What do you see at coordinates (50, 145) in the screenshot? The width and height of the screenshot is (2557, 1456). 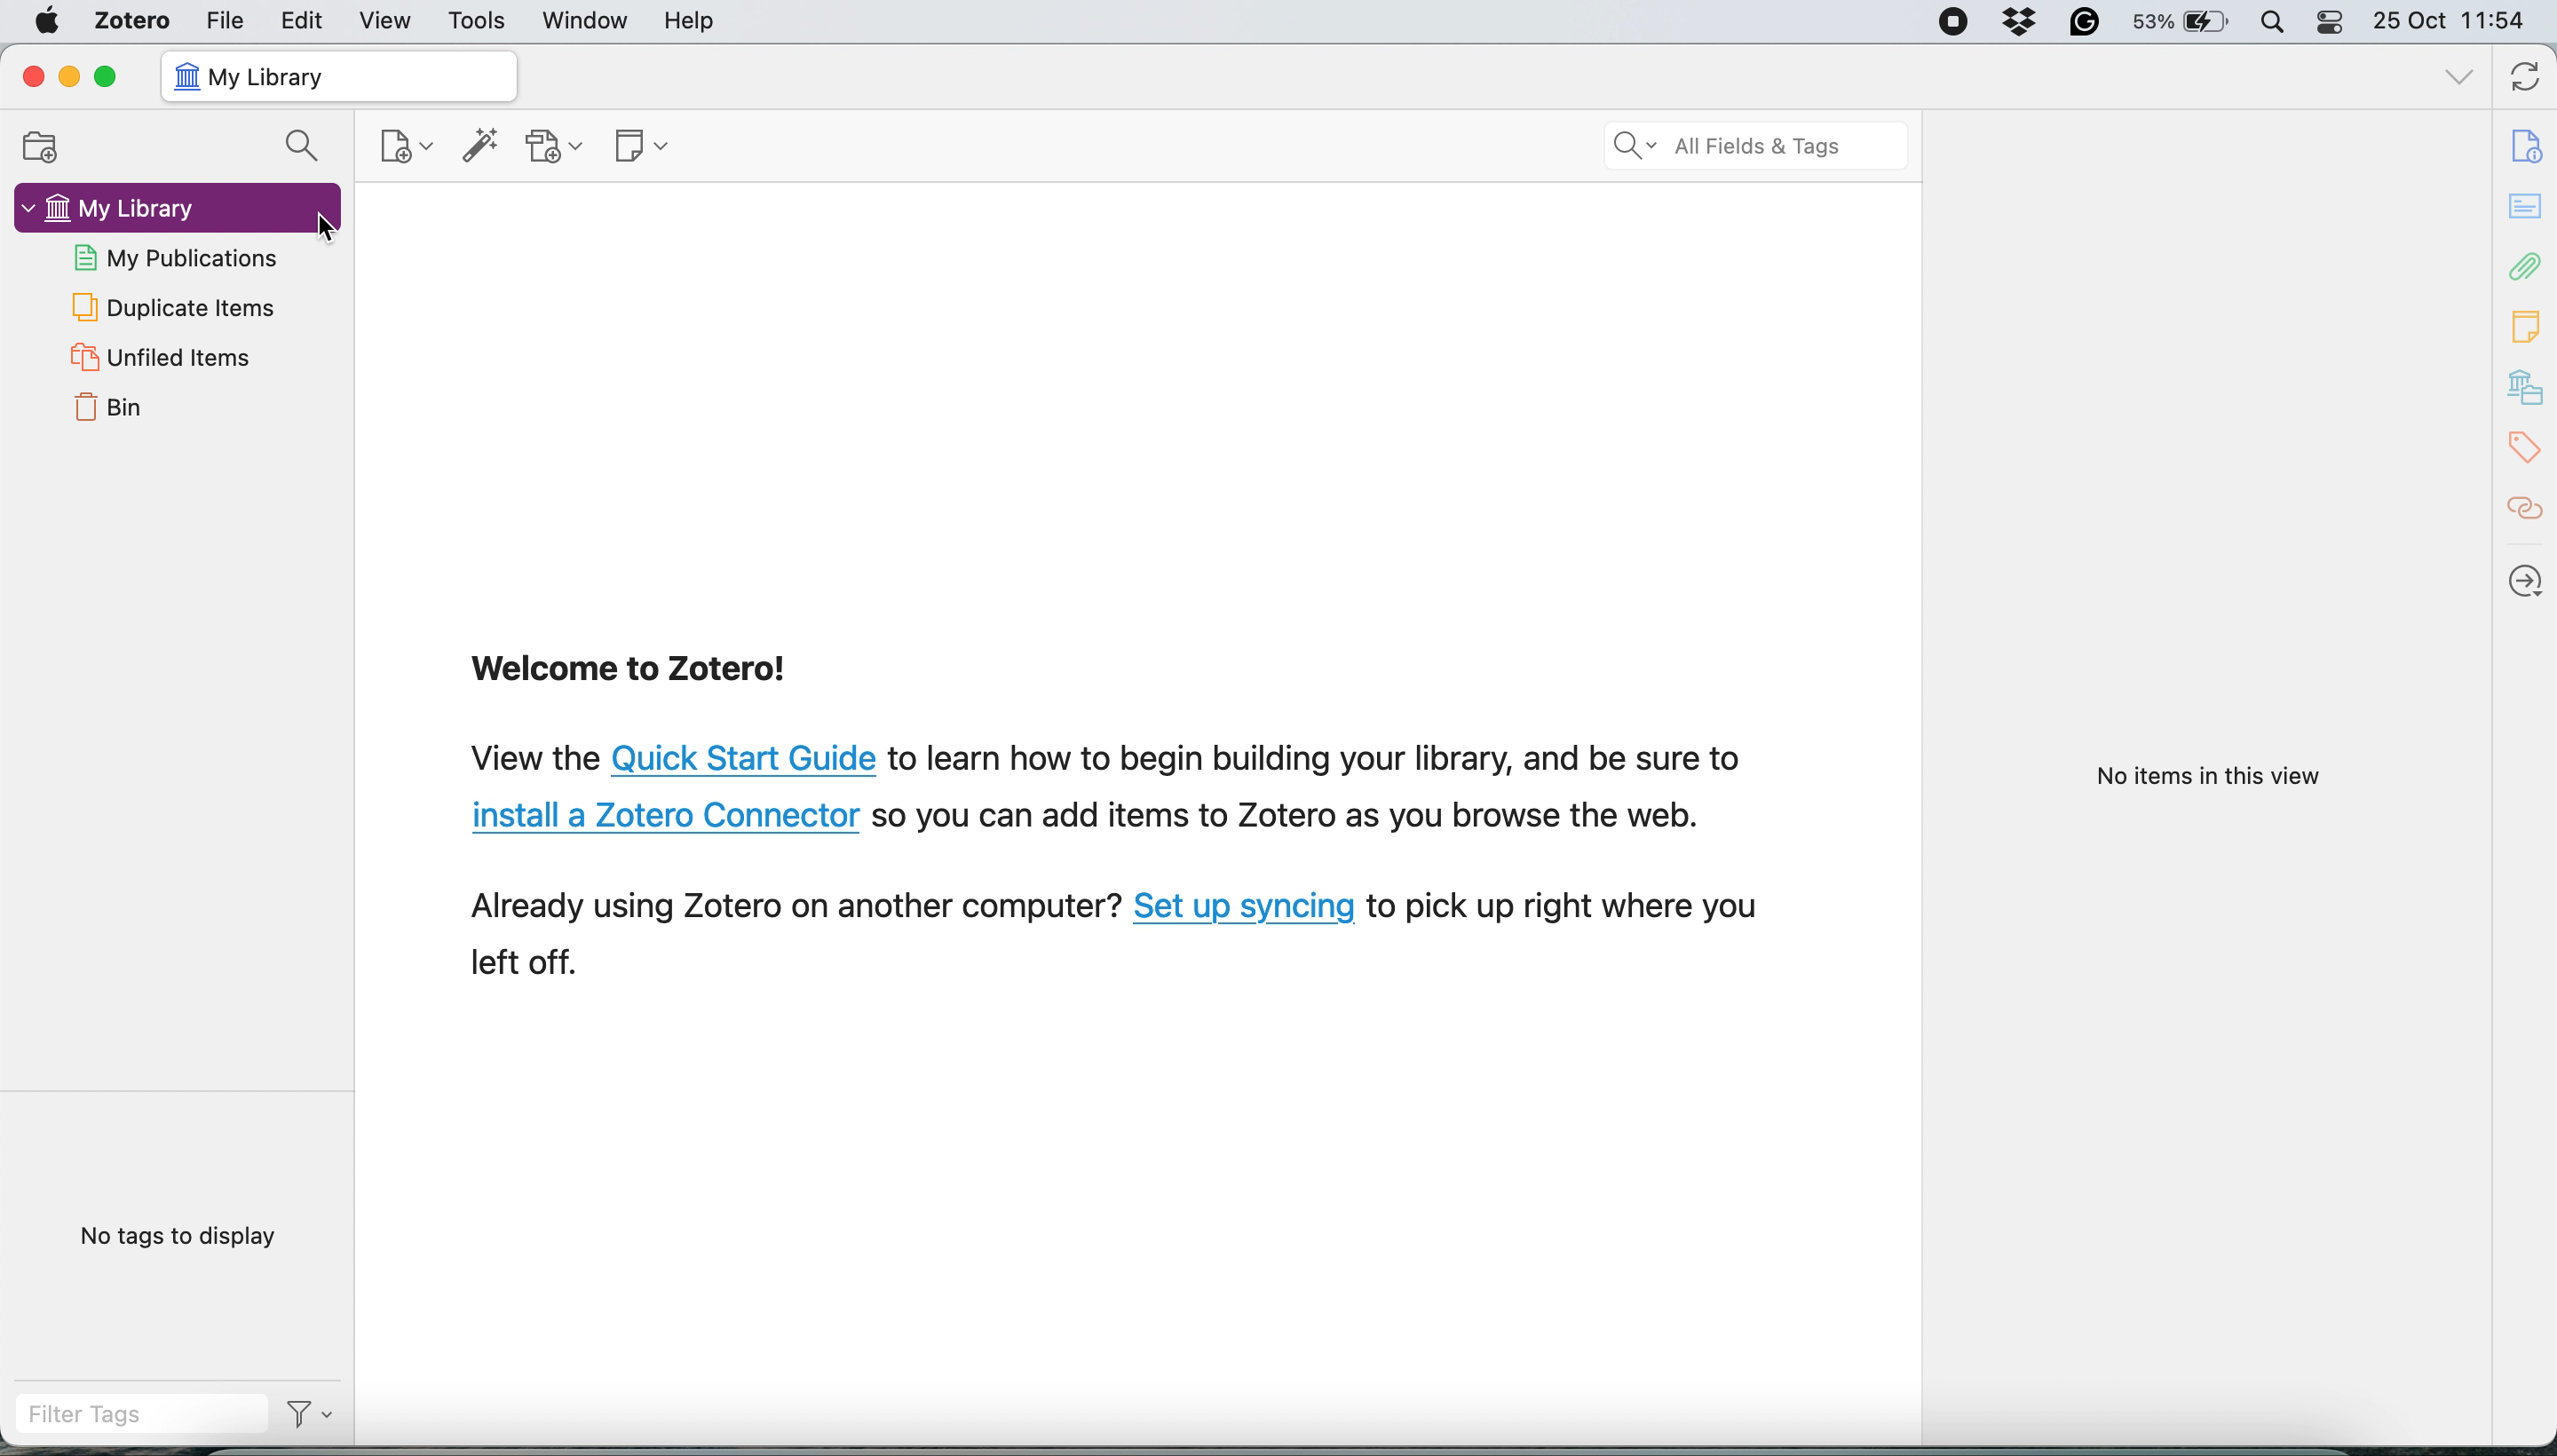 I see `new collection` at bounding box center [50, 145].